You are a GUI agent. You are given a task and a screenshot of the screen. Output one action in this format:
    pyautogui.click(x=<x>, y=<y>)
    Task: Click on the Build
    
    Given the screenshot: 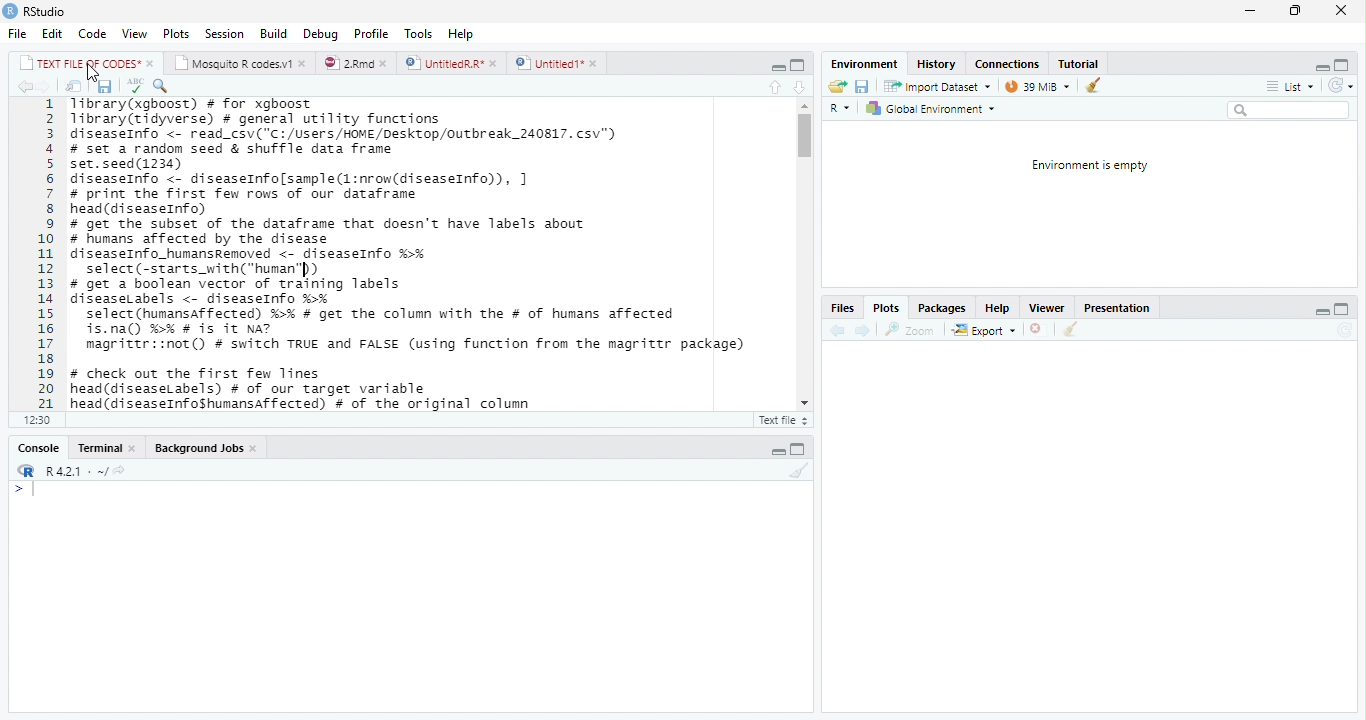 What is the action you would take?
    pyautogui.click(x=274, y=34)
    